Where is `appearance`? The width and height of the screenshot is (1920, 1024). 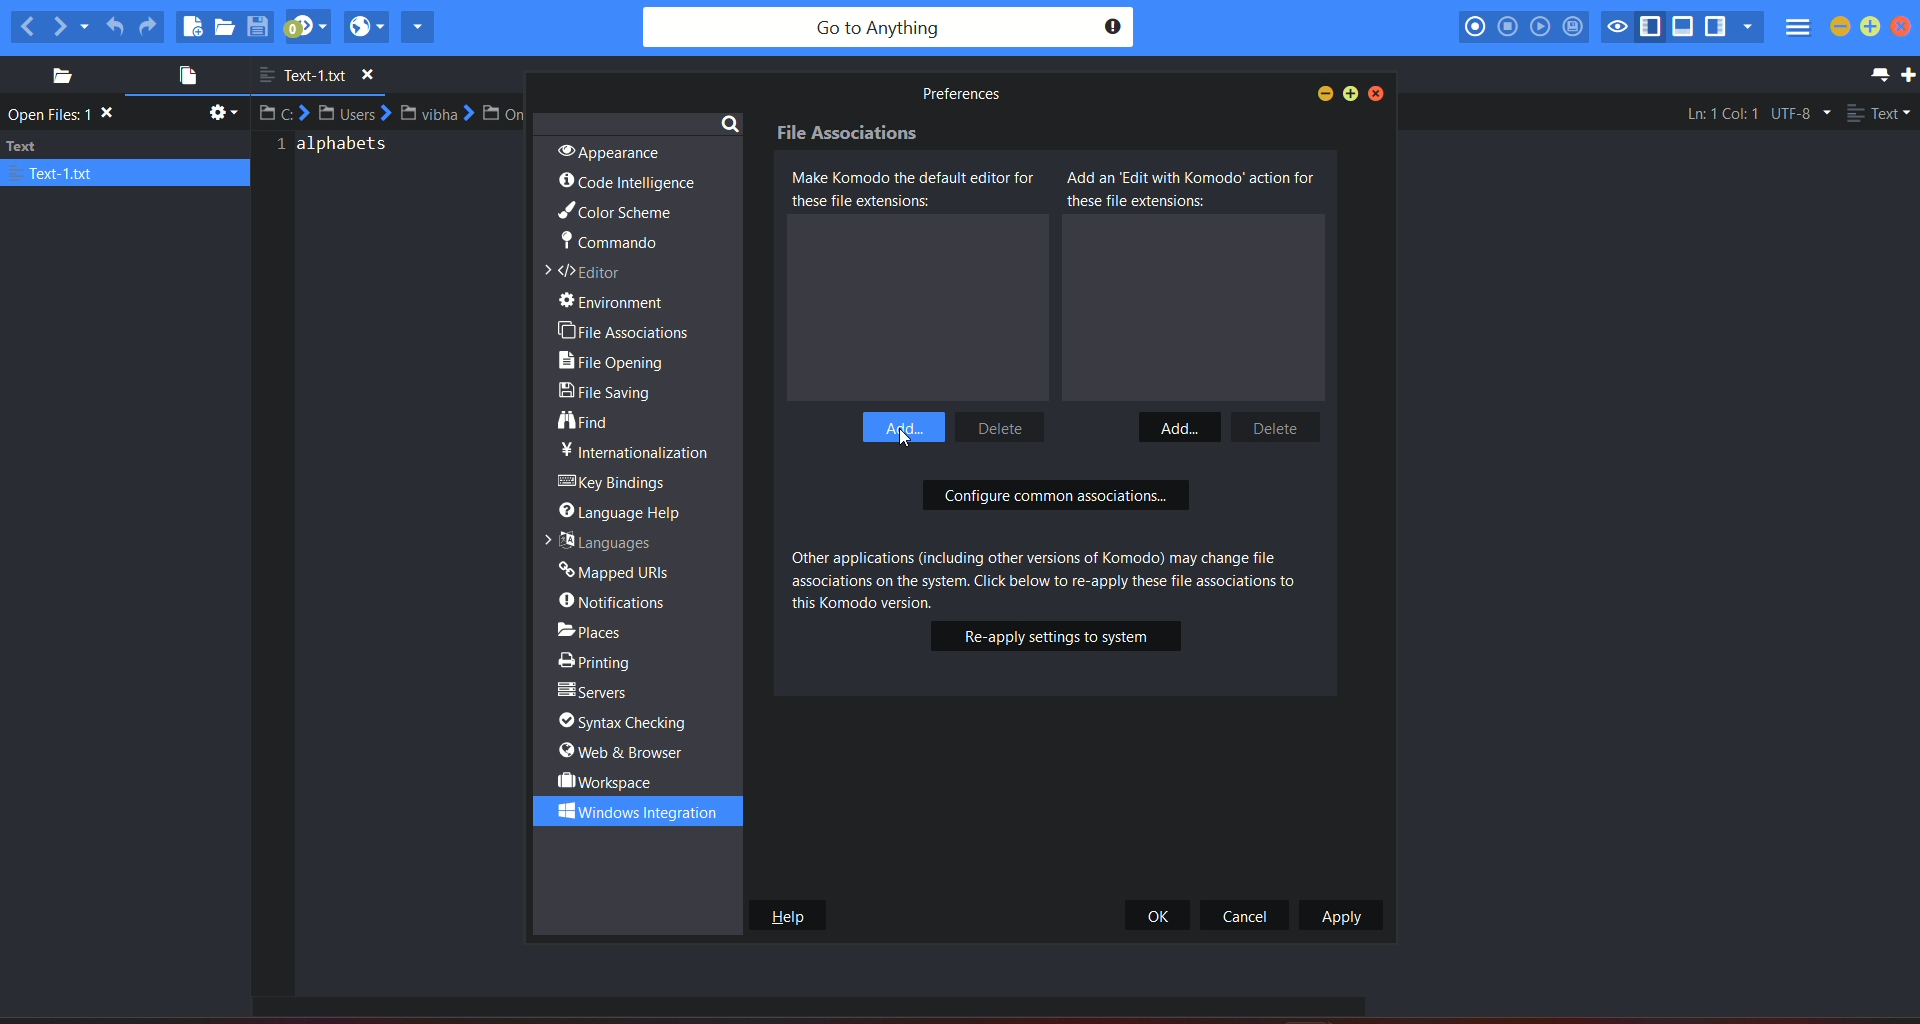
appearance is located at coordinates (610, 148).